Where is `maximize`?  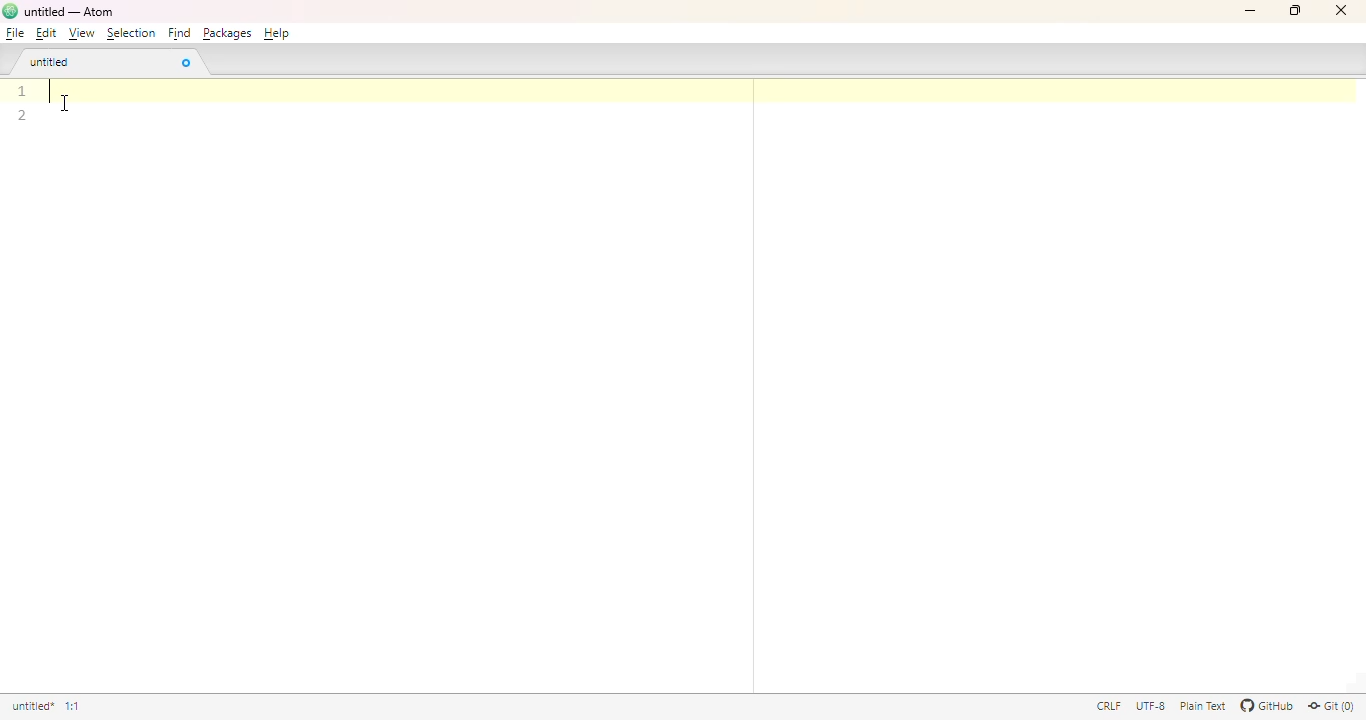 maximize is located at coordinates (1294, 9).